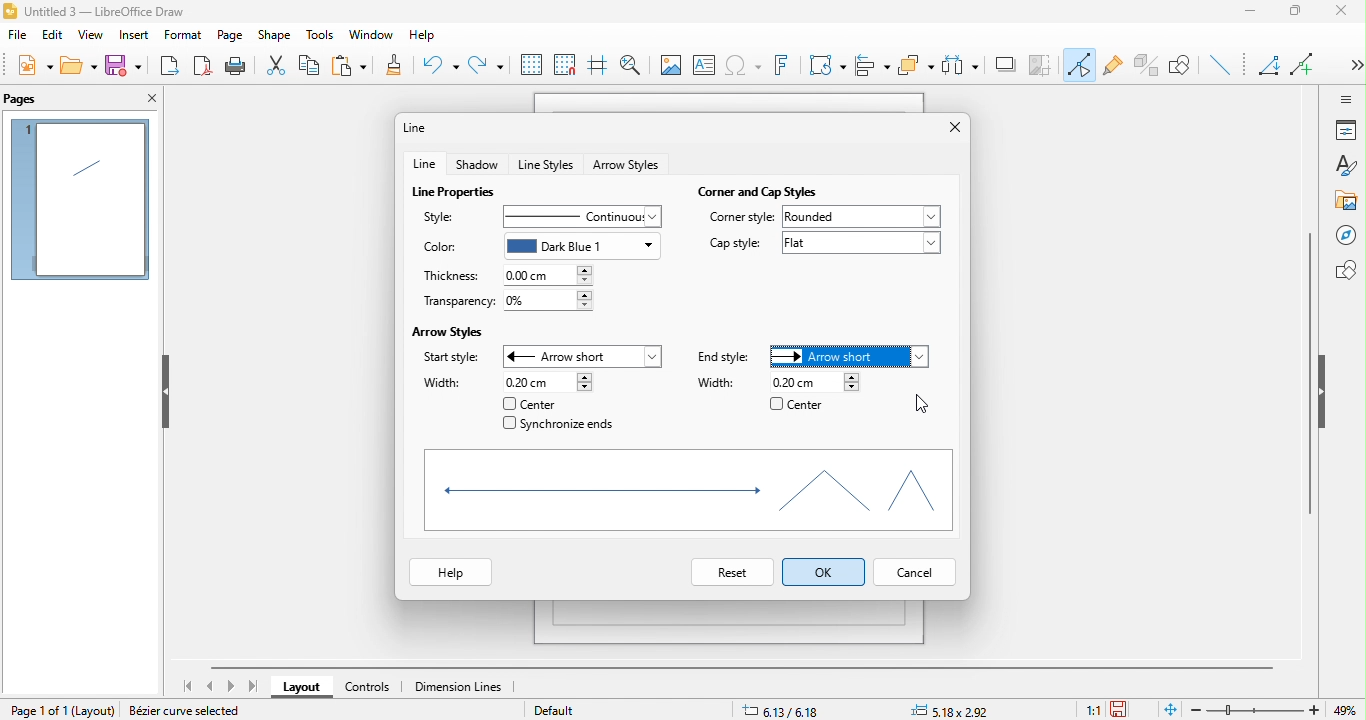 The image size is (1366, 720). What do you see at coordinates (236, 66) in the screenshot?
I see `print` at bounding box center [236, 66].